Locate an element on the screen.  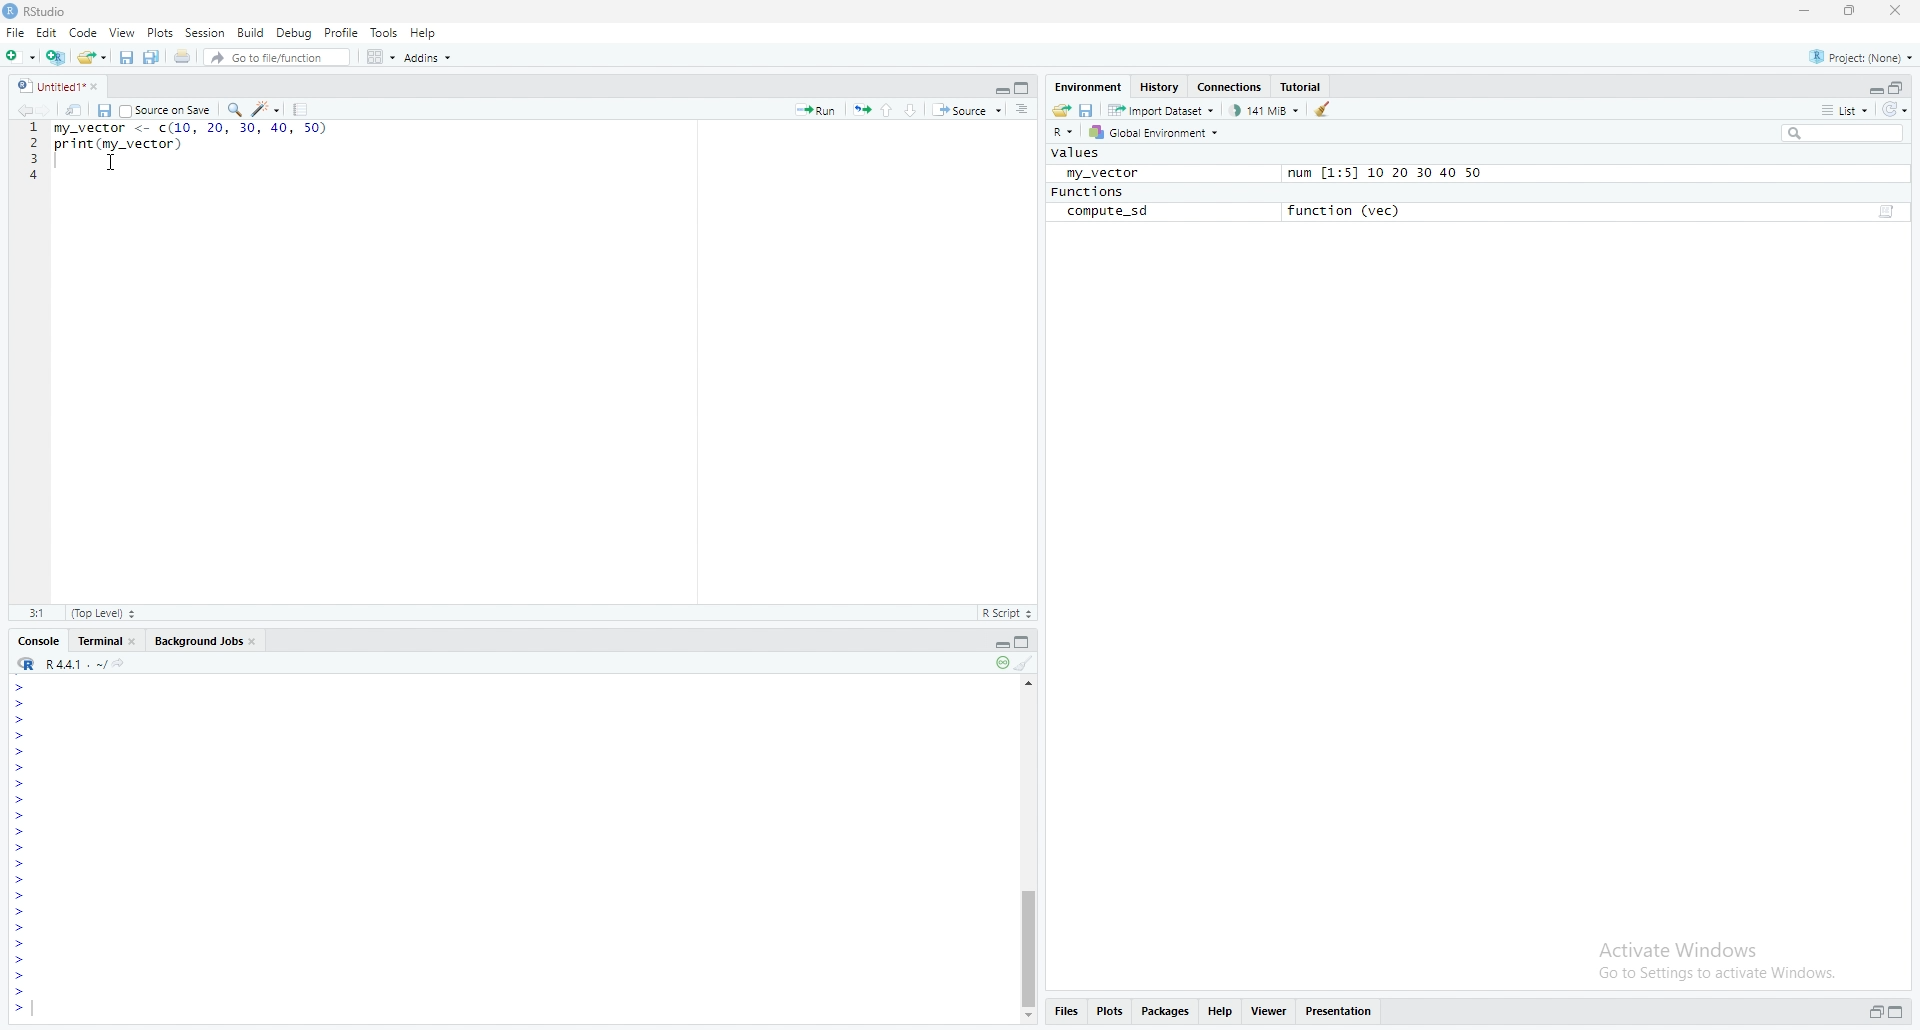
Create a project is located at coordinates (54, 55).